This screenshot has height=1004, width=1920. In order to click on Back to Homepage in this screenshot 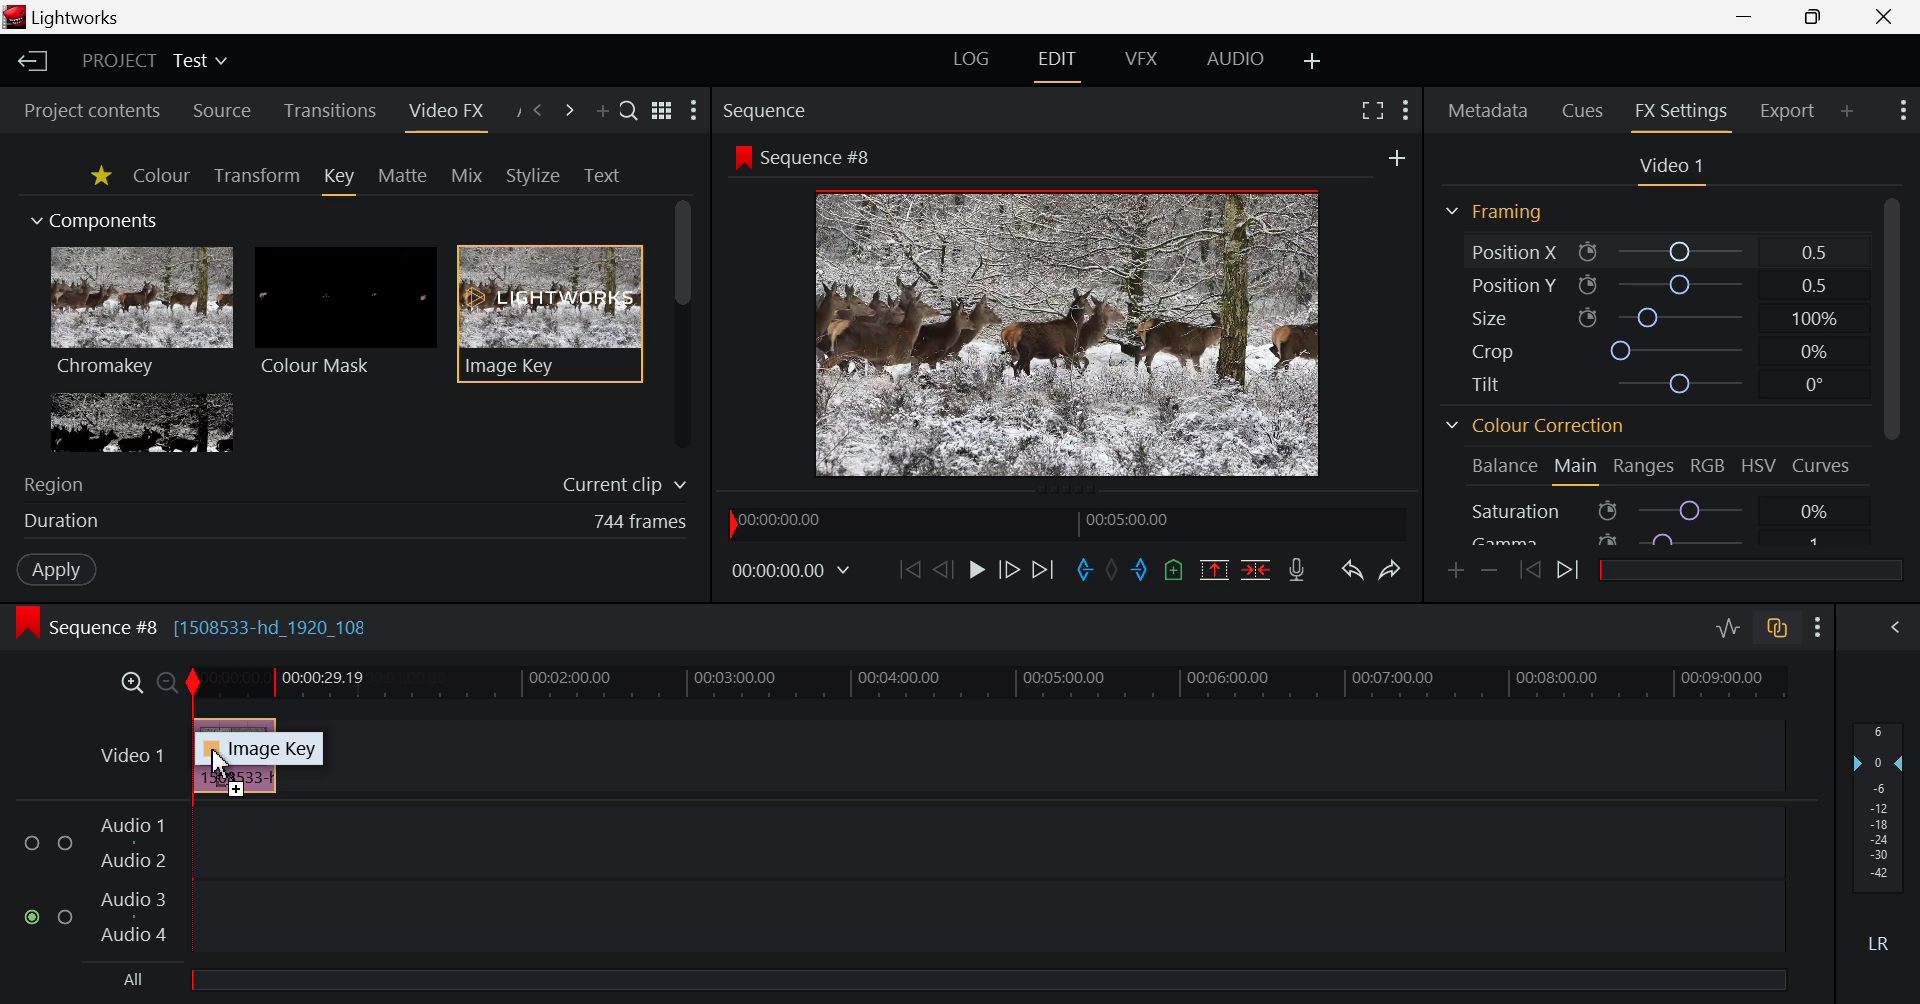, I will do `click(28, 60)`.